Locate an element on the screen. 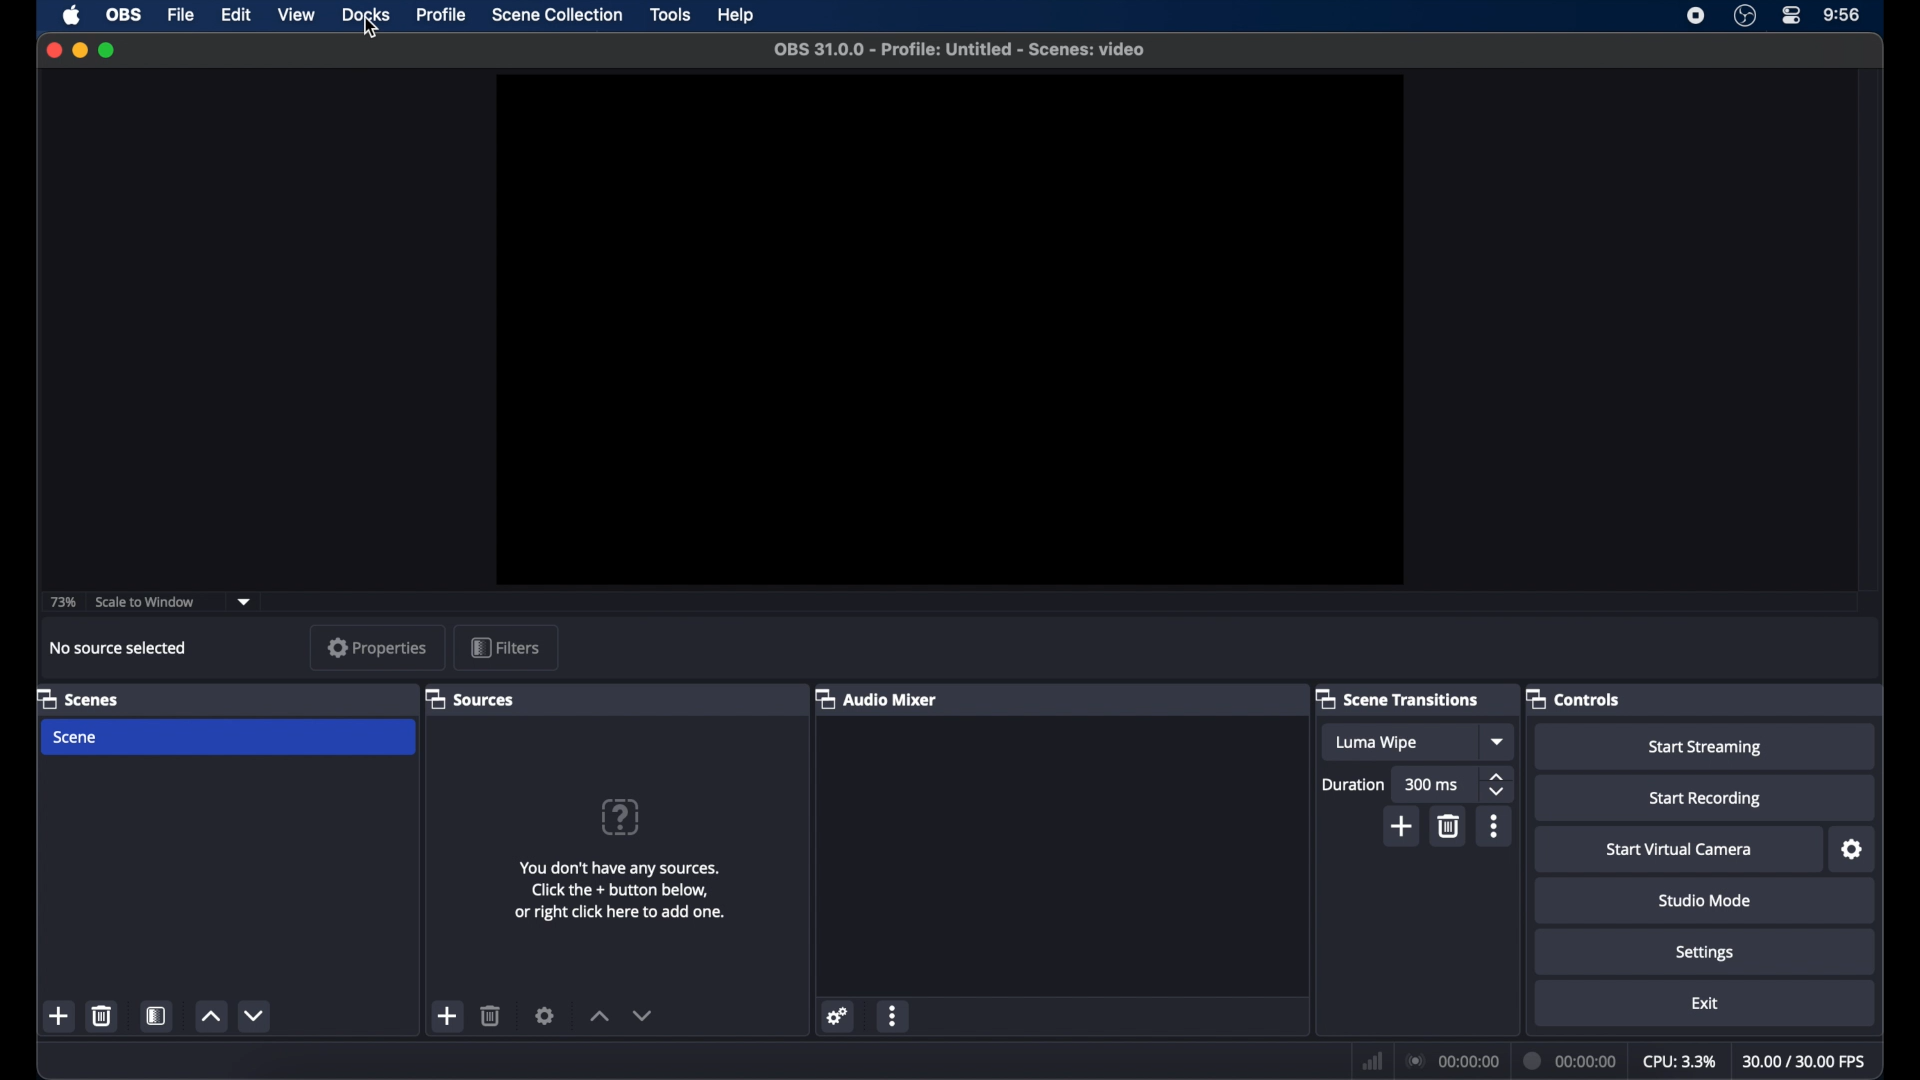 The height and width of the screenshot is (1080, 1920). add is located at coordinates (61, 1017).